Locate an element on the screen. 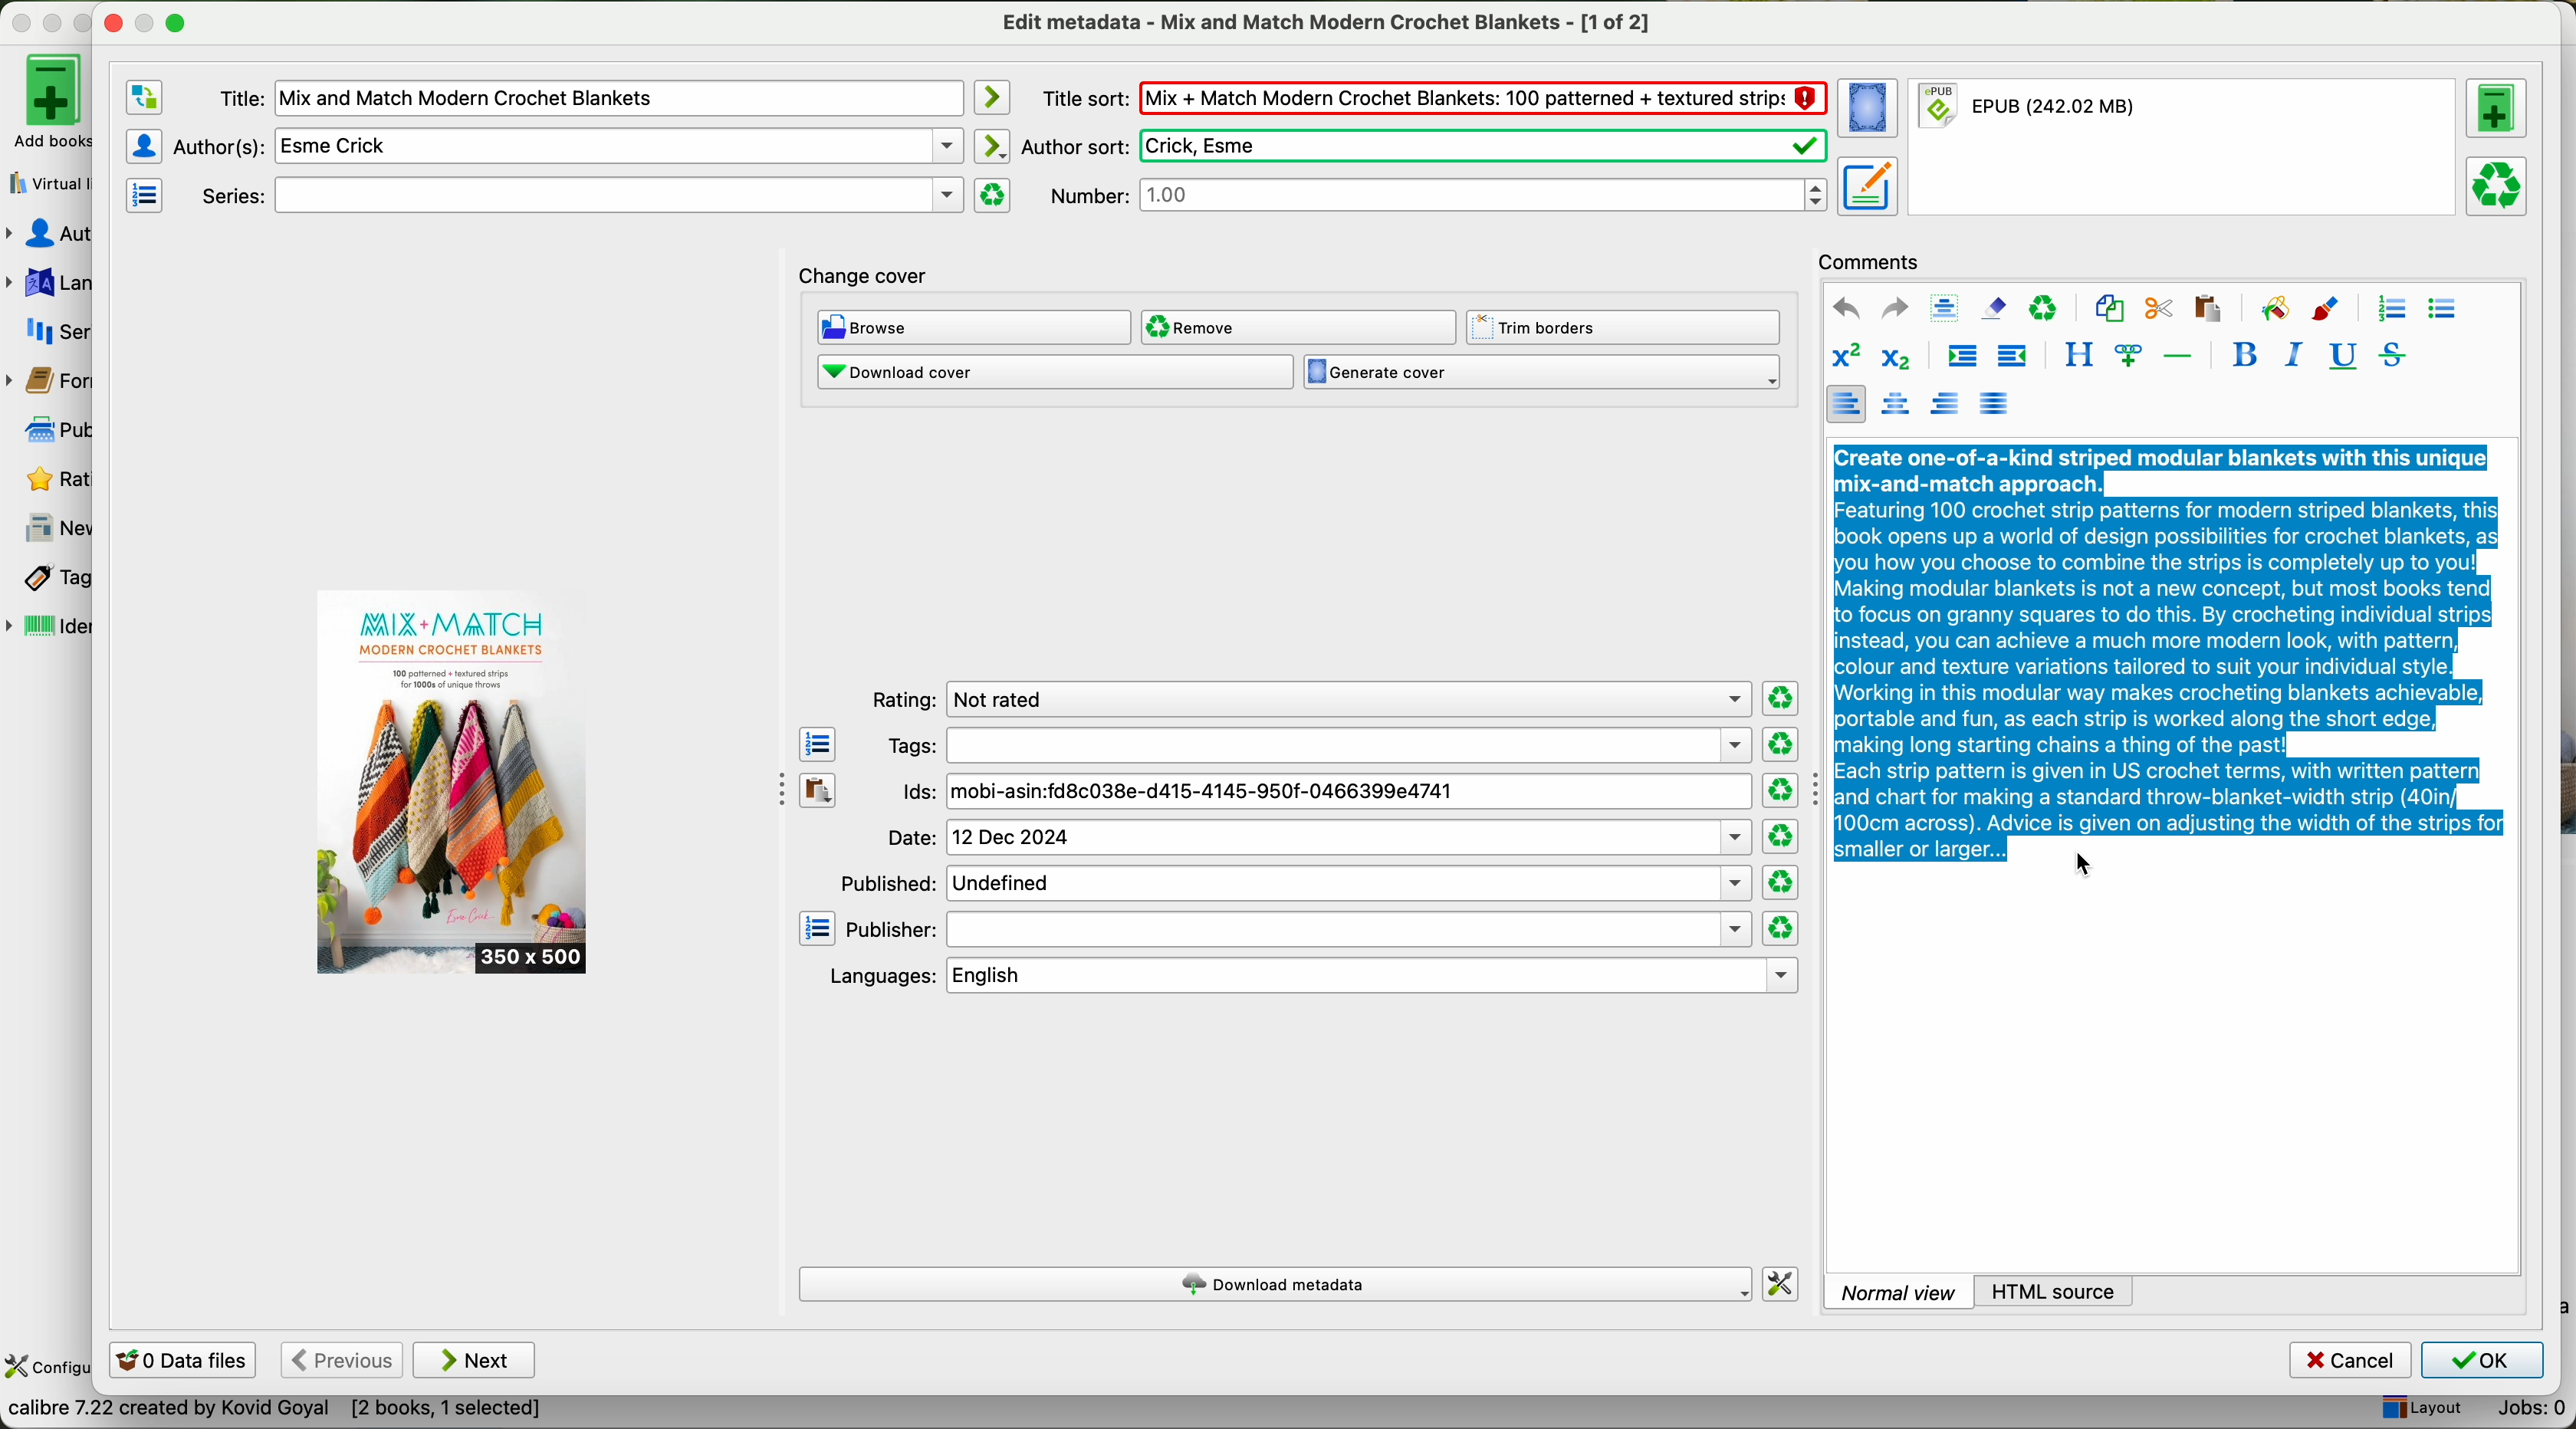  formats is located at coordinates (45, 381).